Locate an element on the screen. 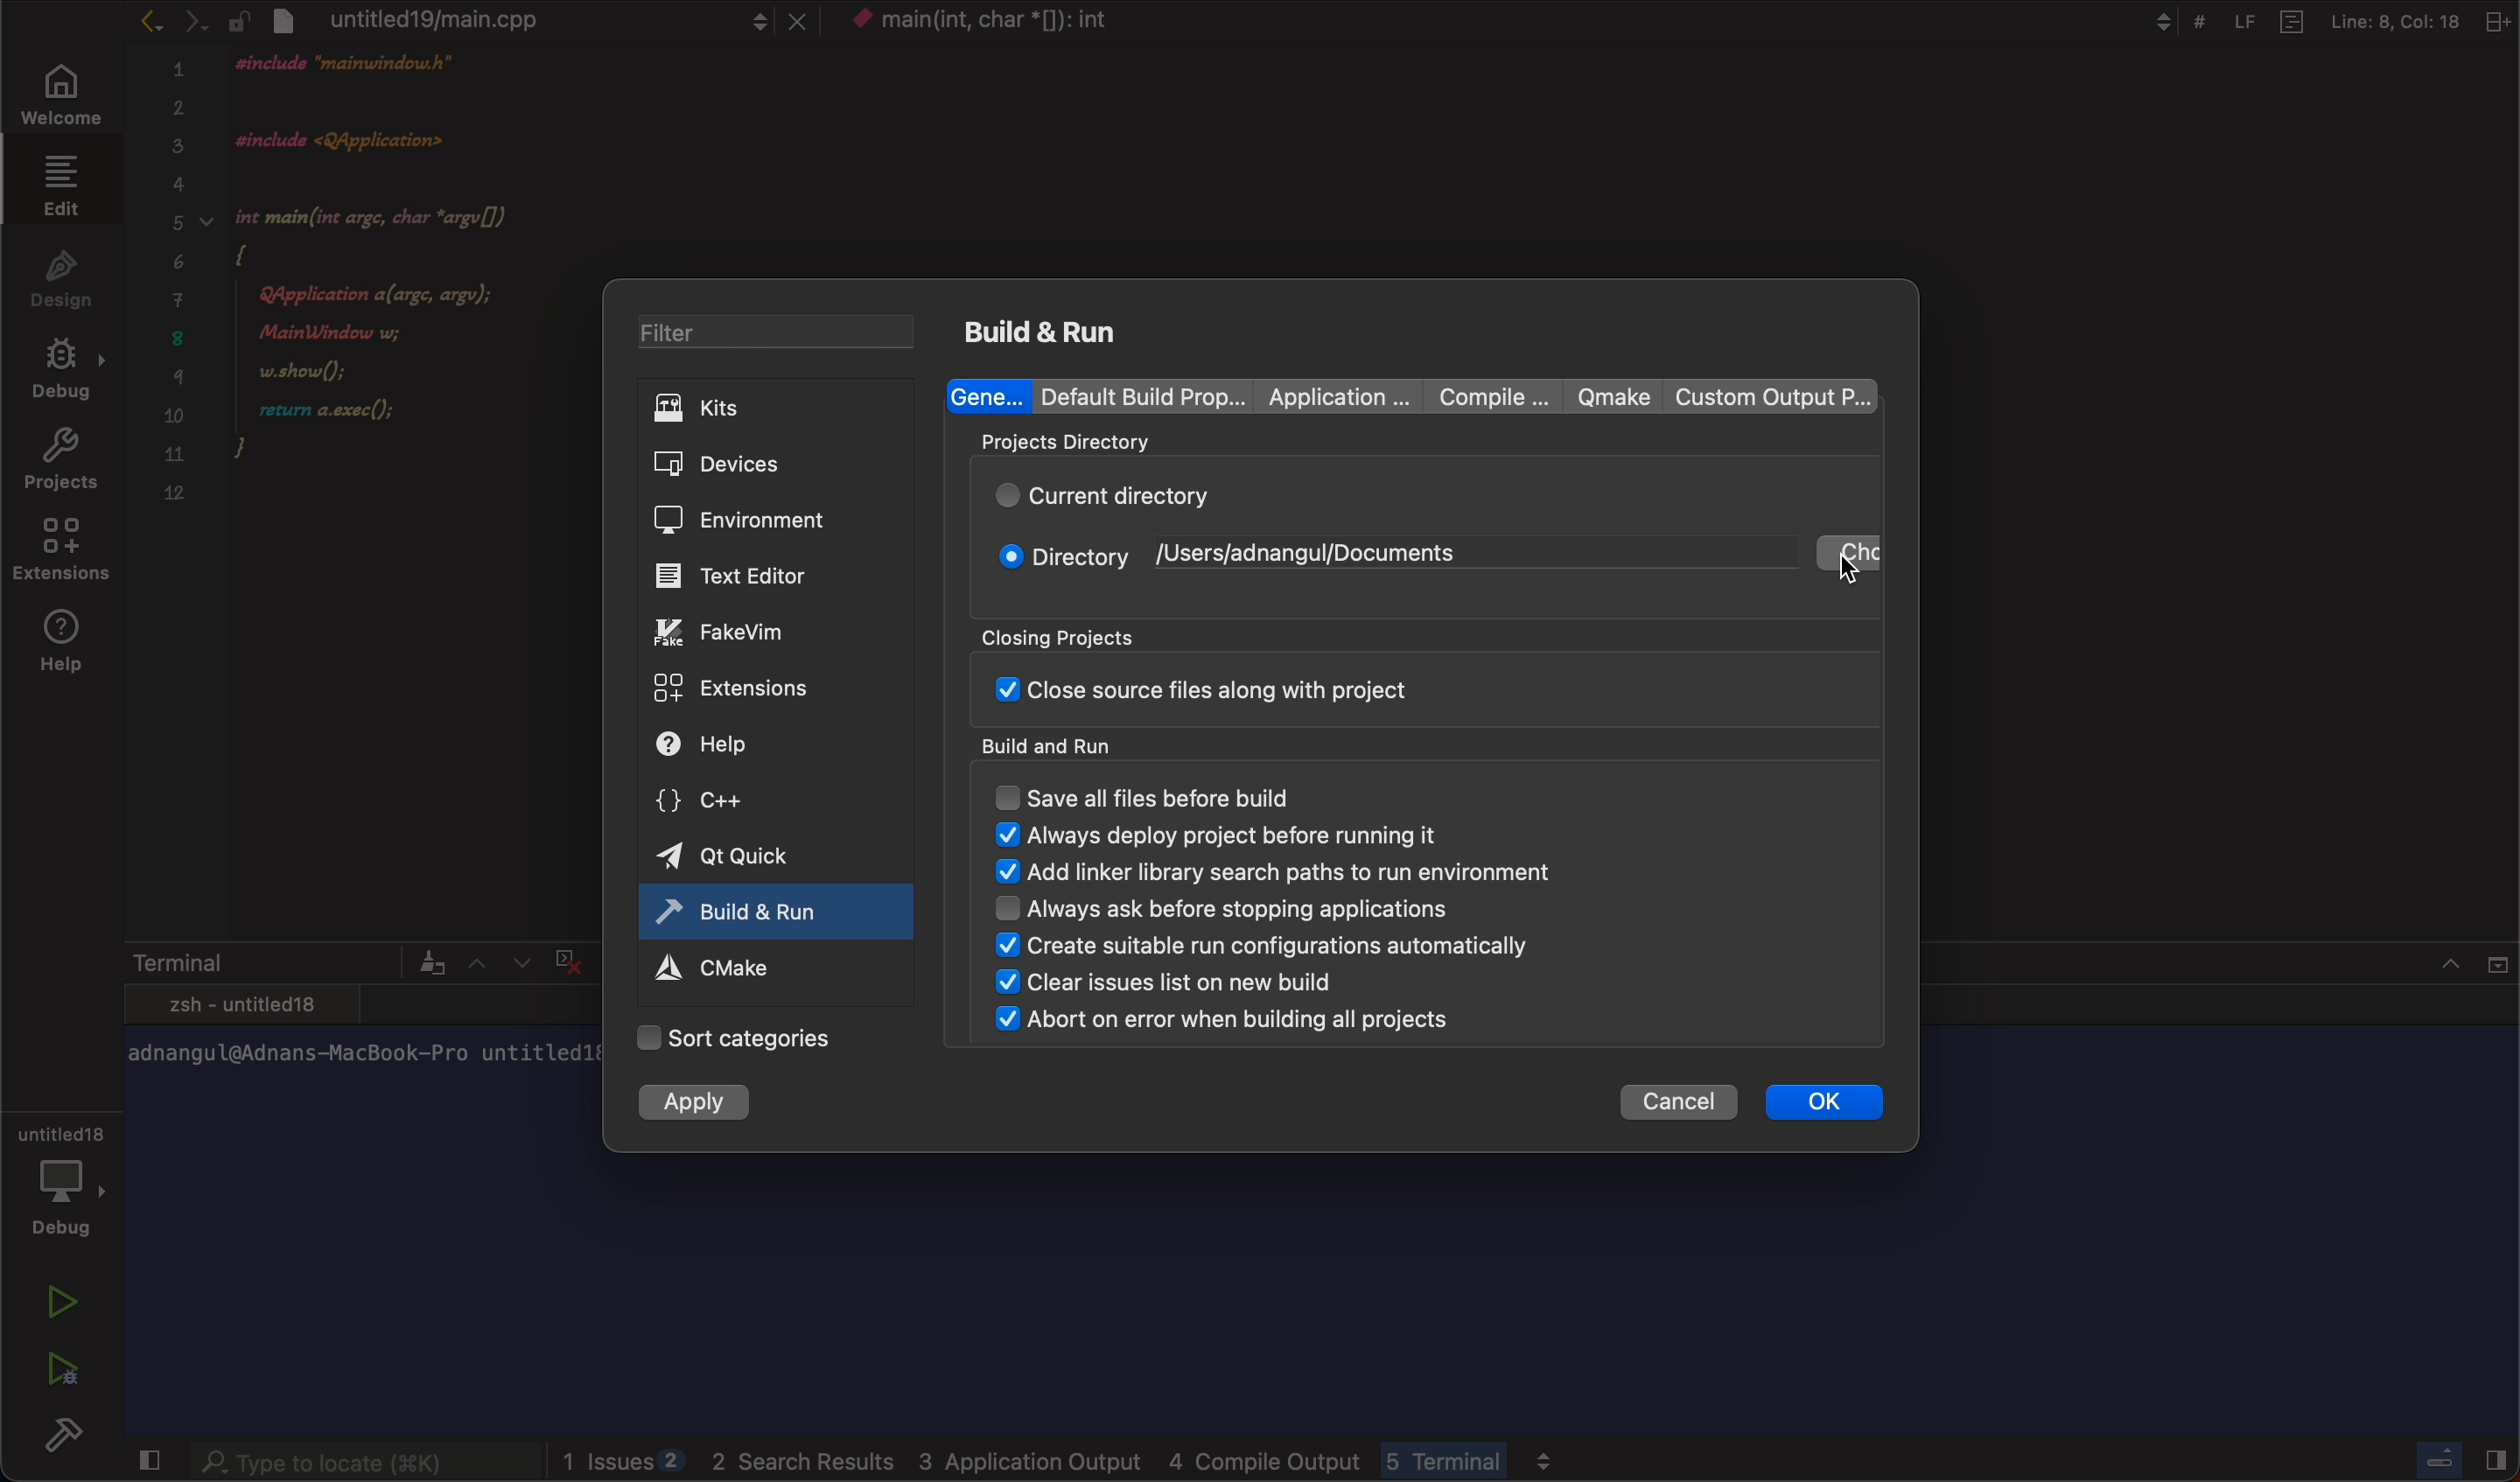 The image size is (2520, 1482). always ask is located at coordinates (1240, 913).